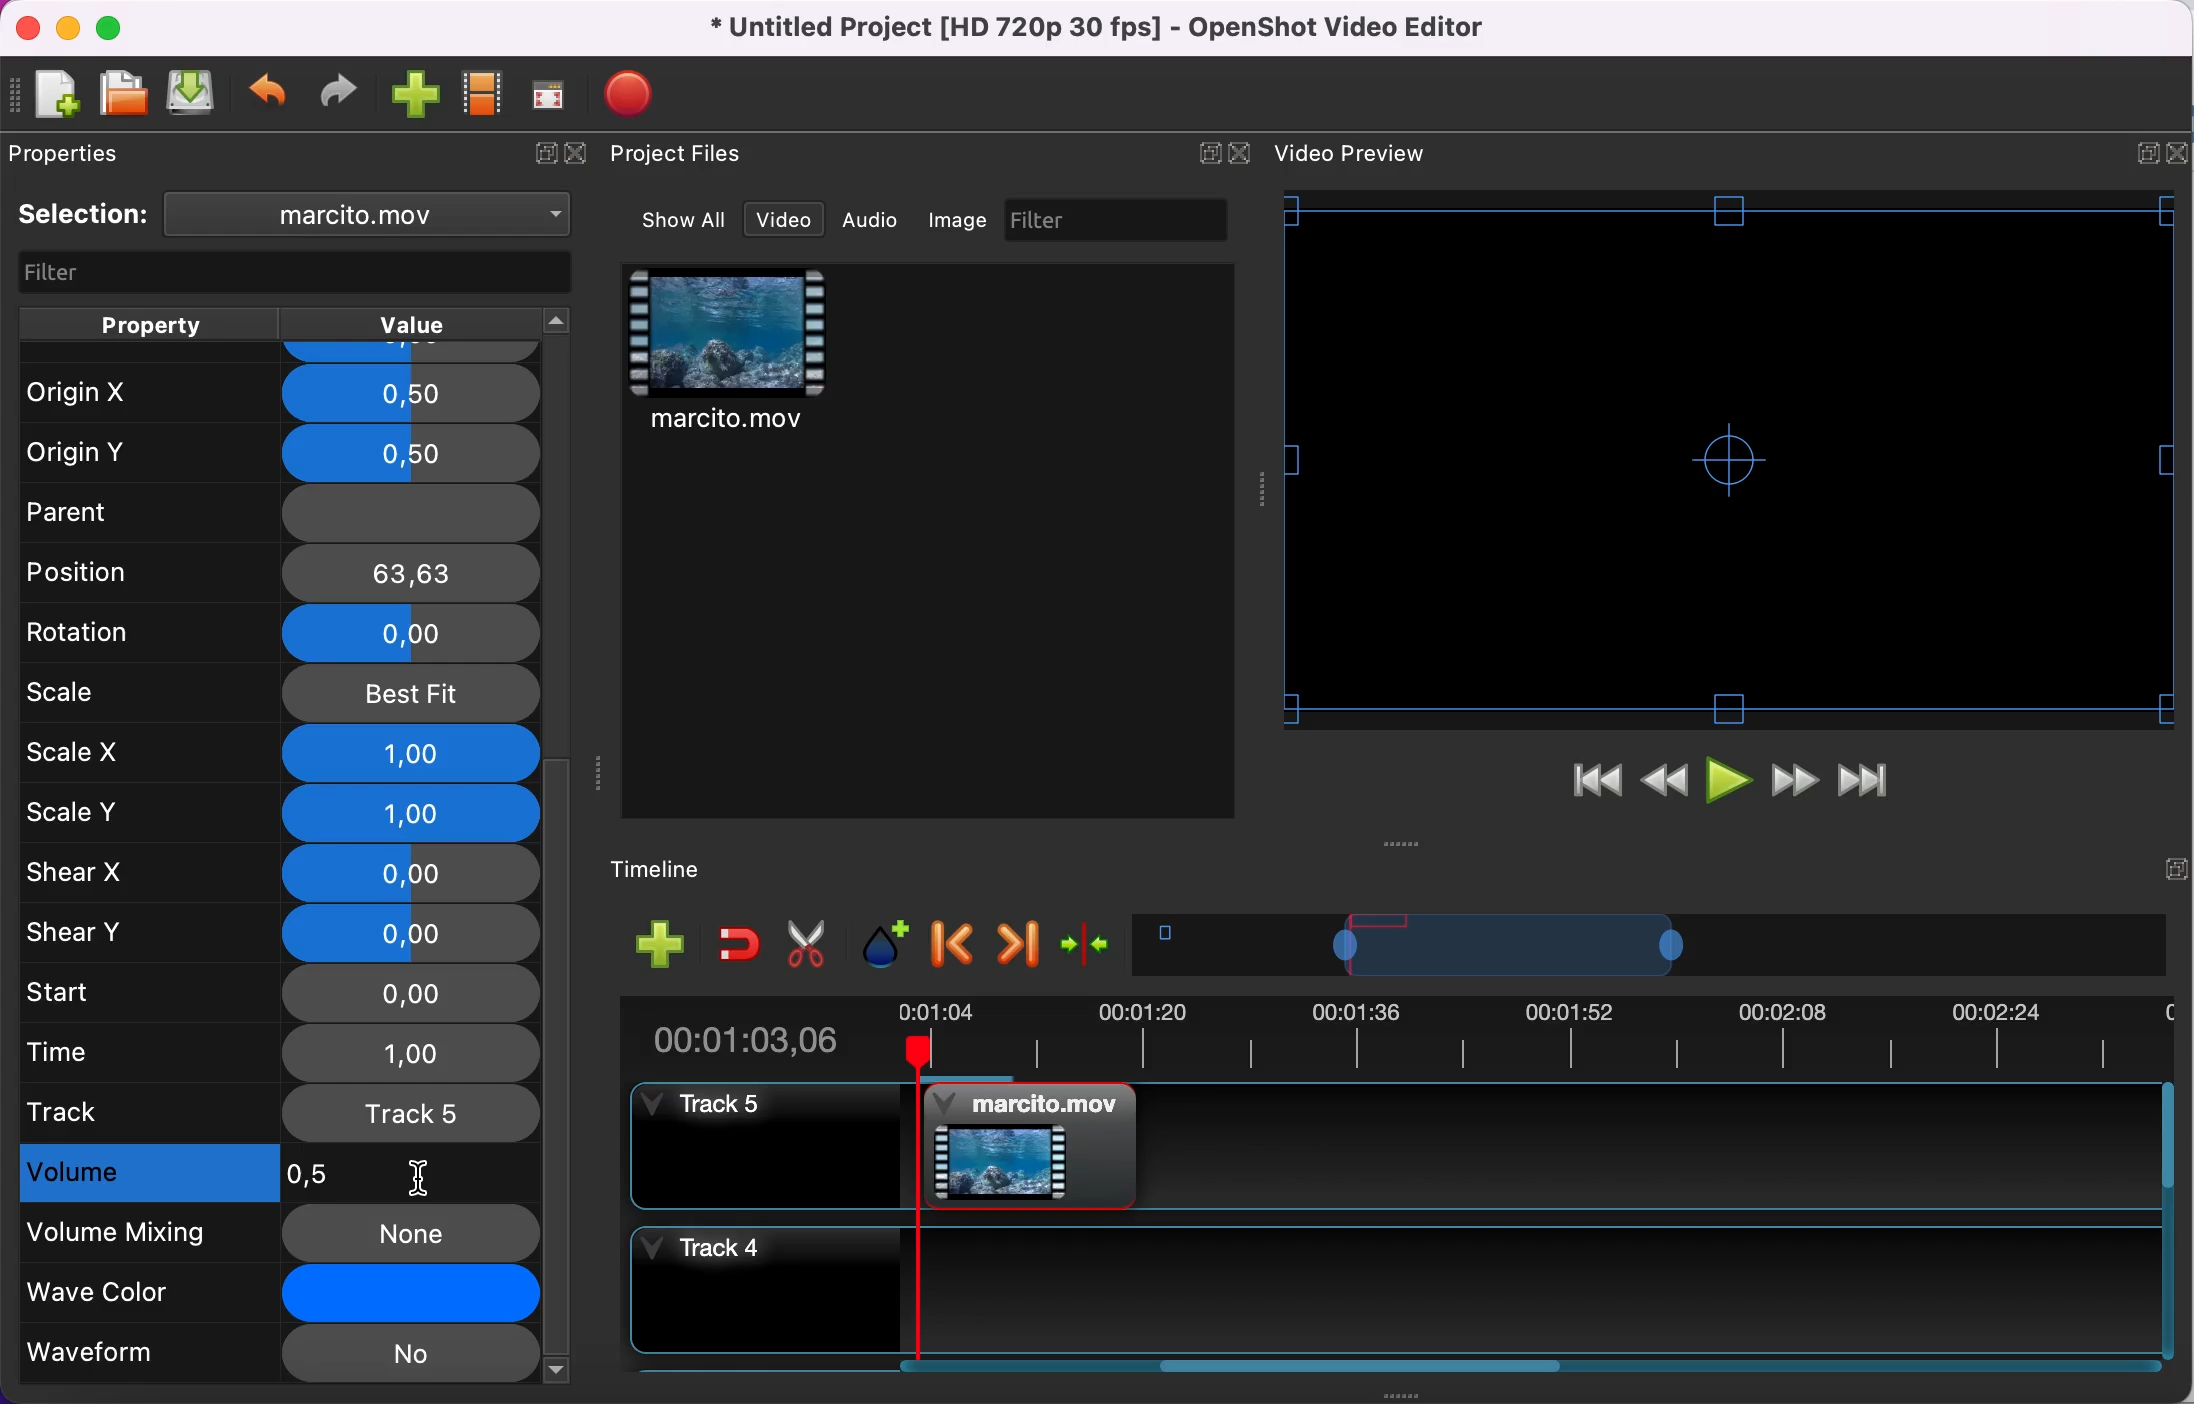 The width and height of the screenshot is (2194, 1404). What do you see at coordinates (277, 507) in the screenshot?
I see `Parent` at bounding box center [277, 507].